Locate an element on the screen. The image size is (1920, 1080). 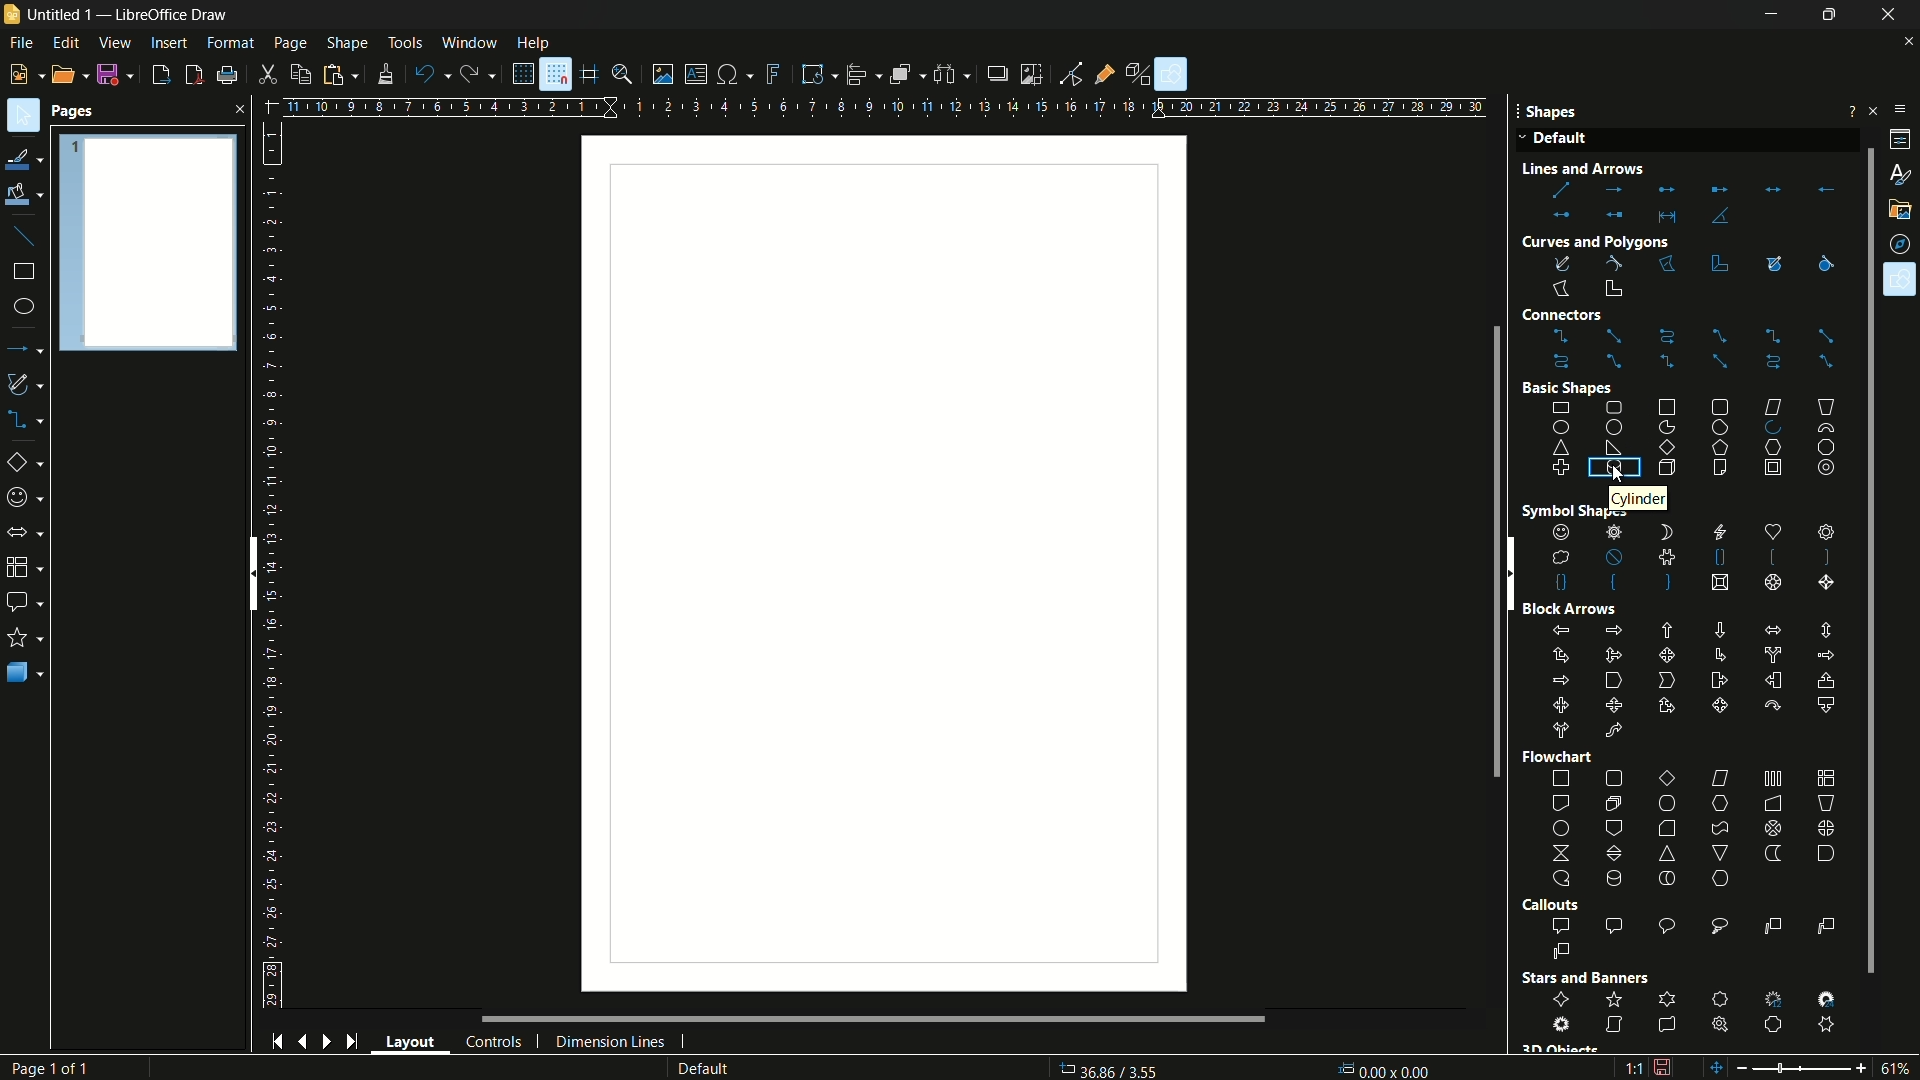
properties is located at coordinates (1900, 140).